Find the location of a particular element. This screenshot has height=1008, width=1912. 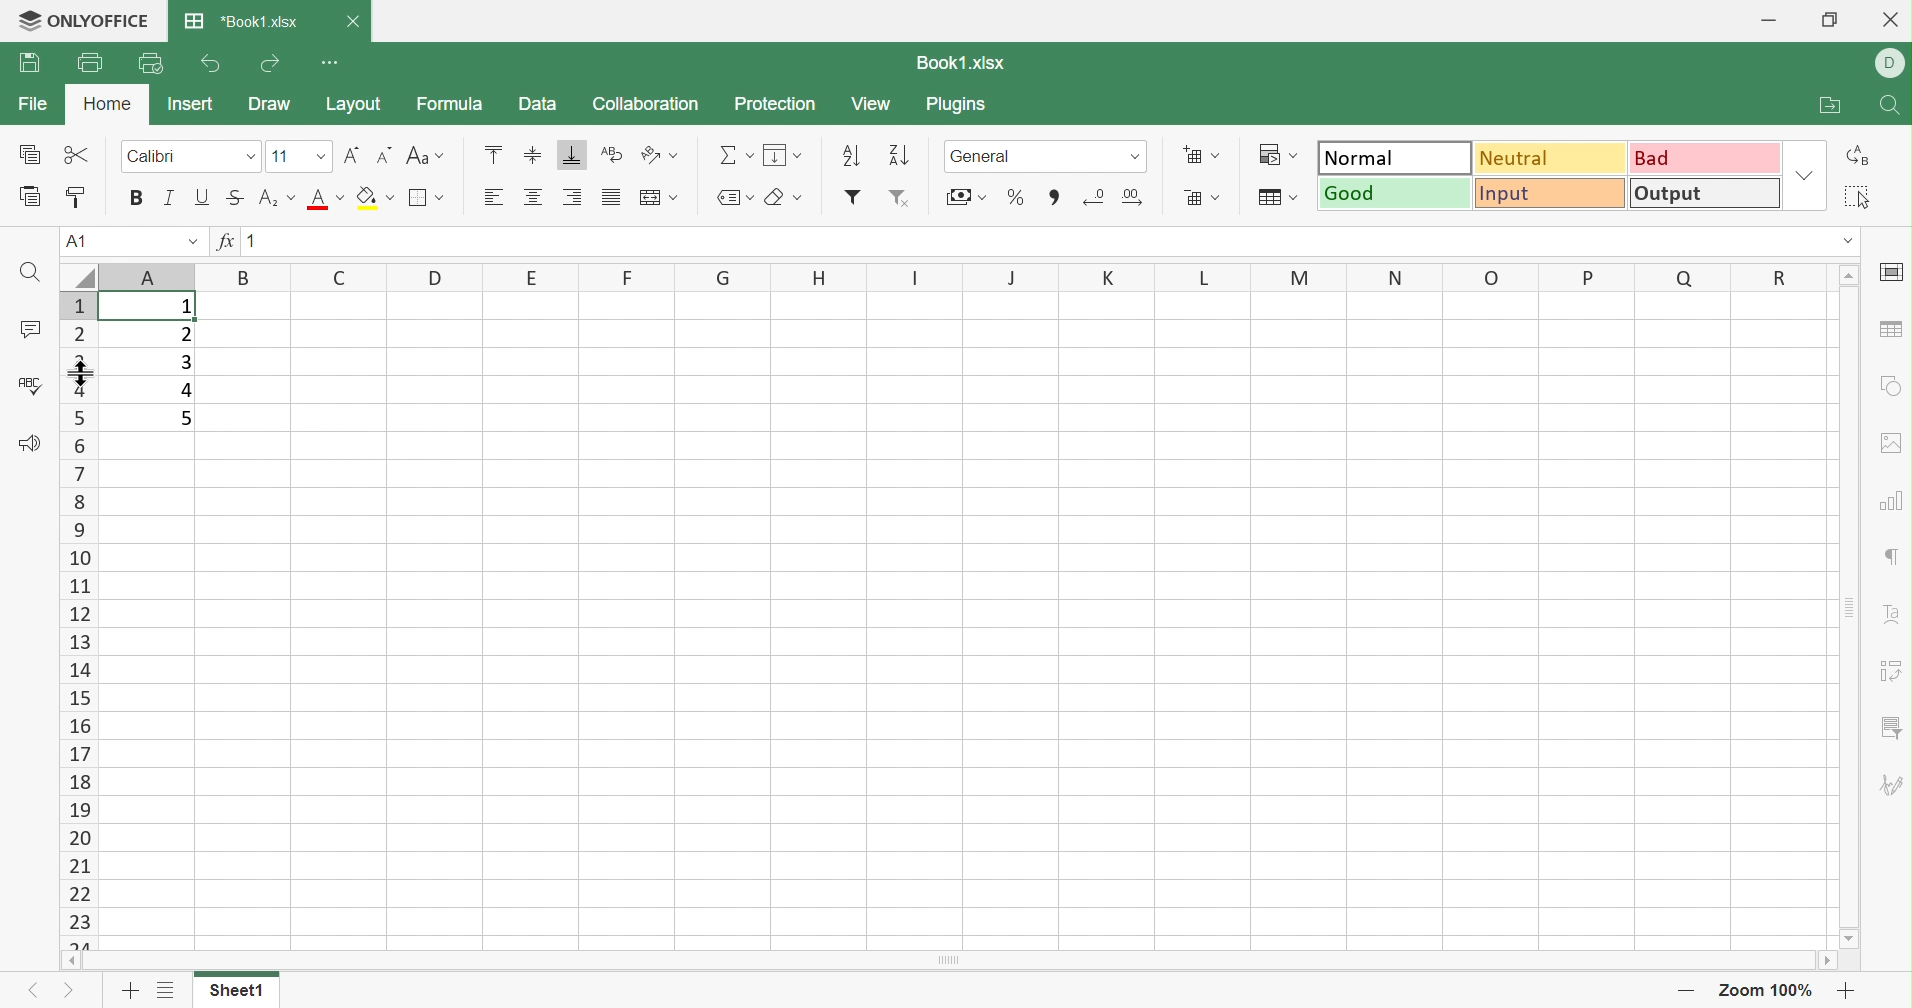

Drop Down is located at coordinates (193, 241).